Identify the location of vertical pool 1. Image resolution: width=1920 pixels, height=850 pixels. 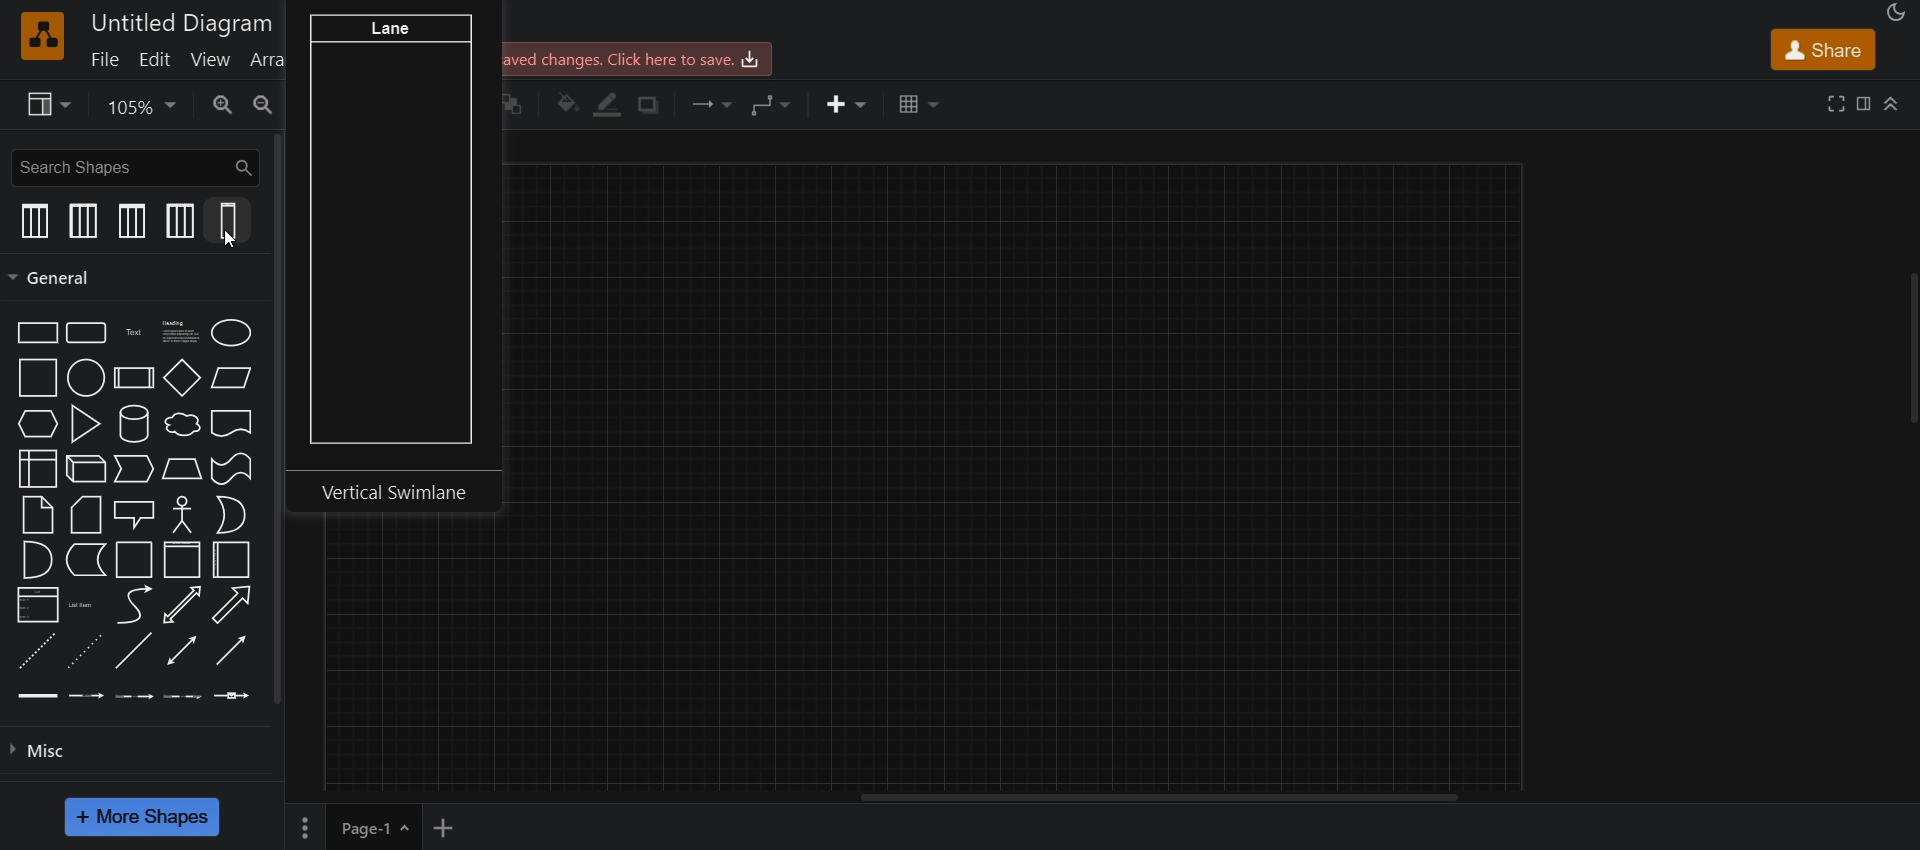
(34, 220).